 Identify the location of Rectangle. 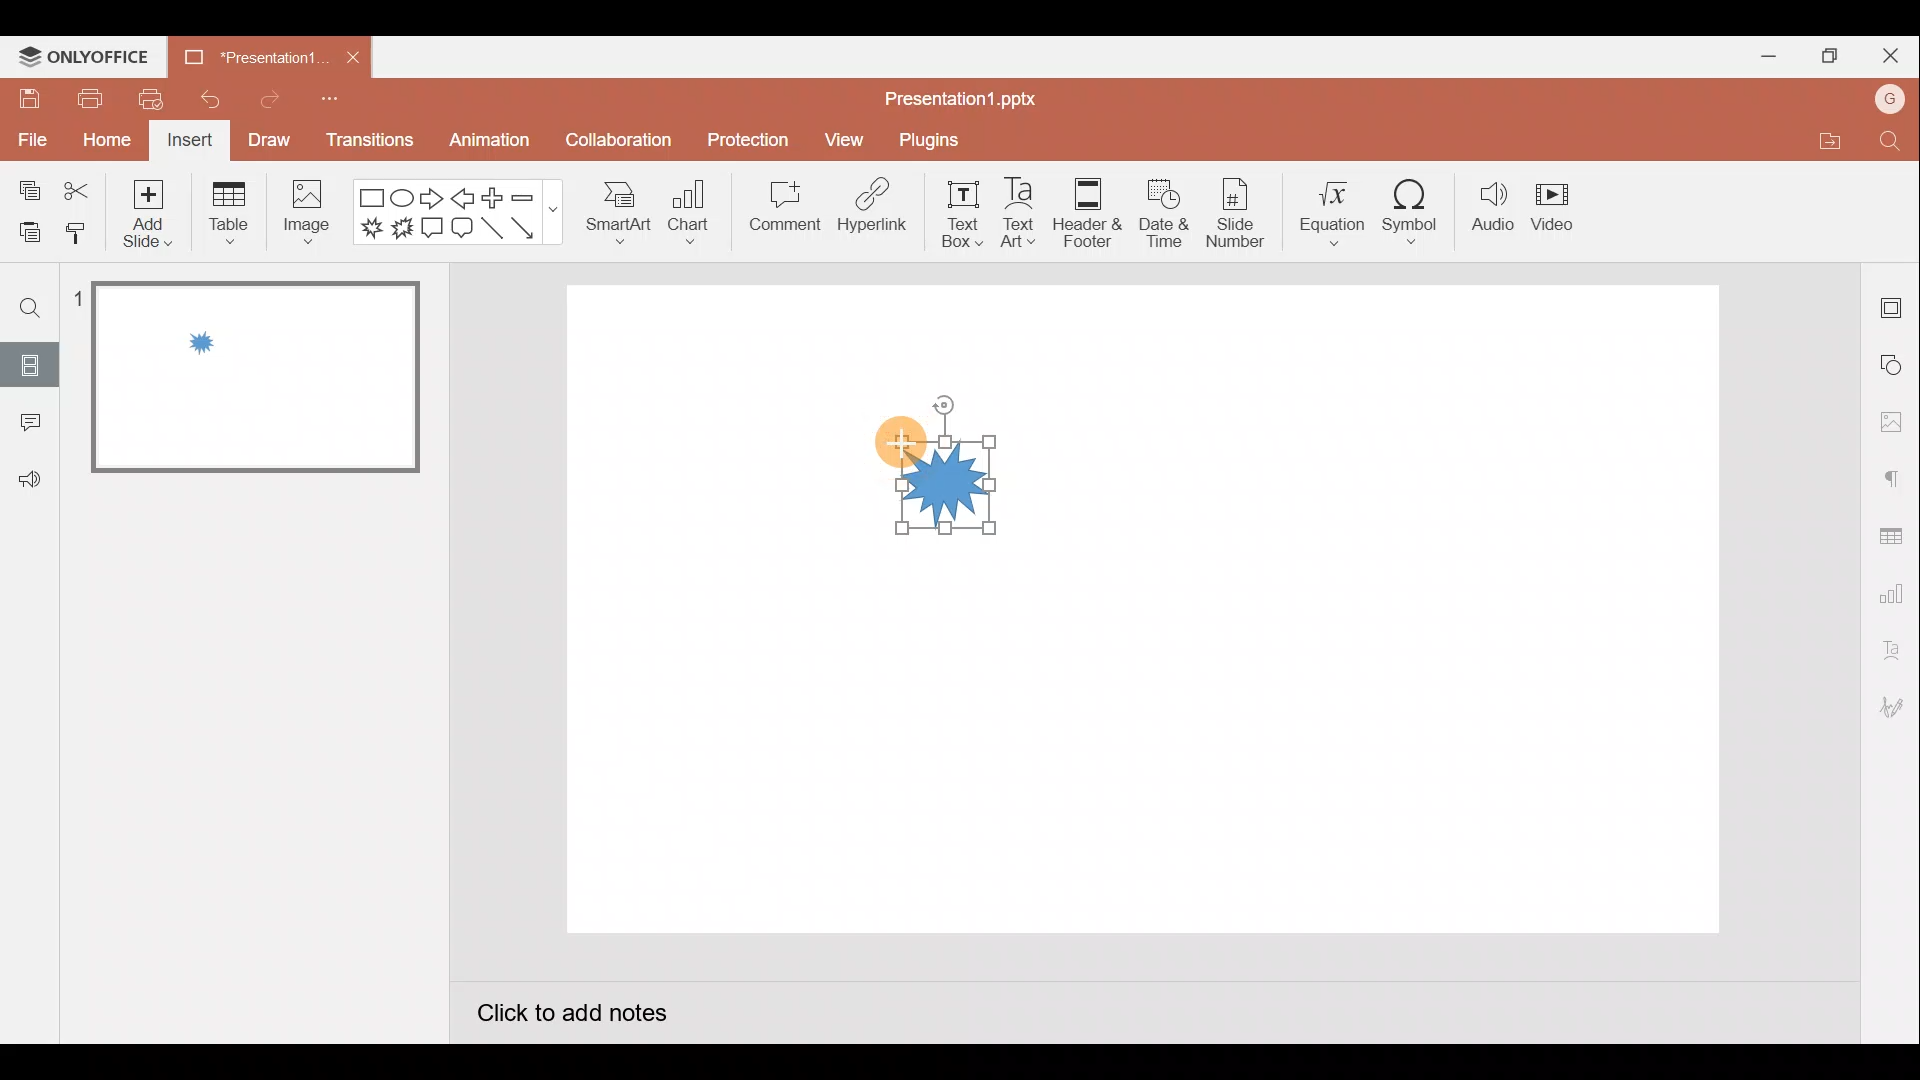
(371, 195).